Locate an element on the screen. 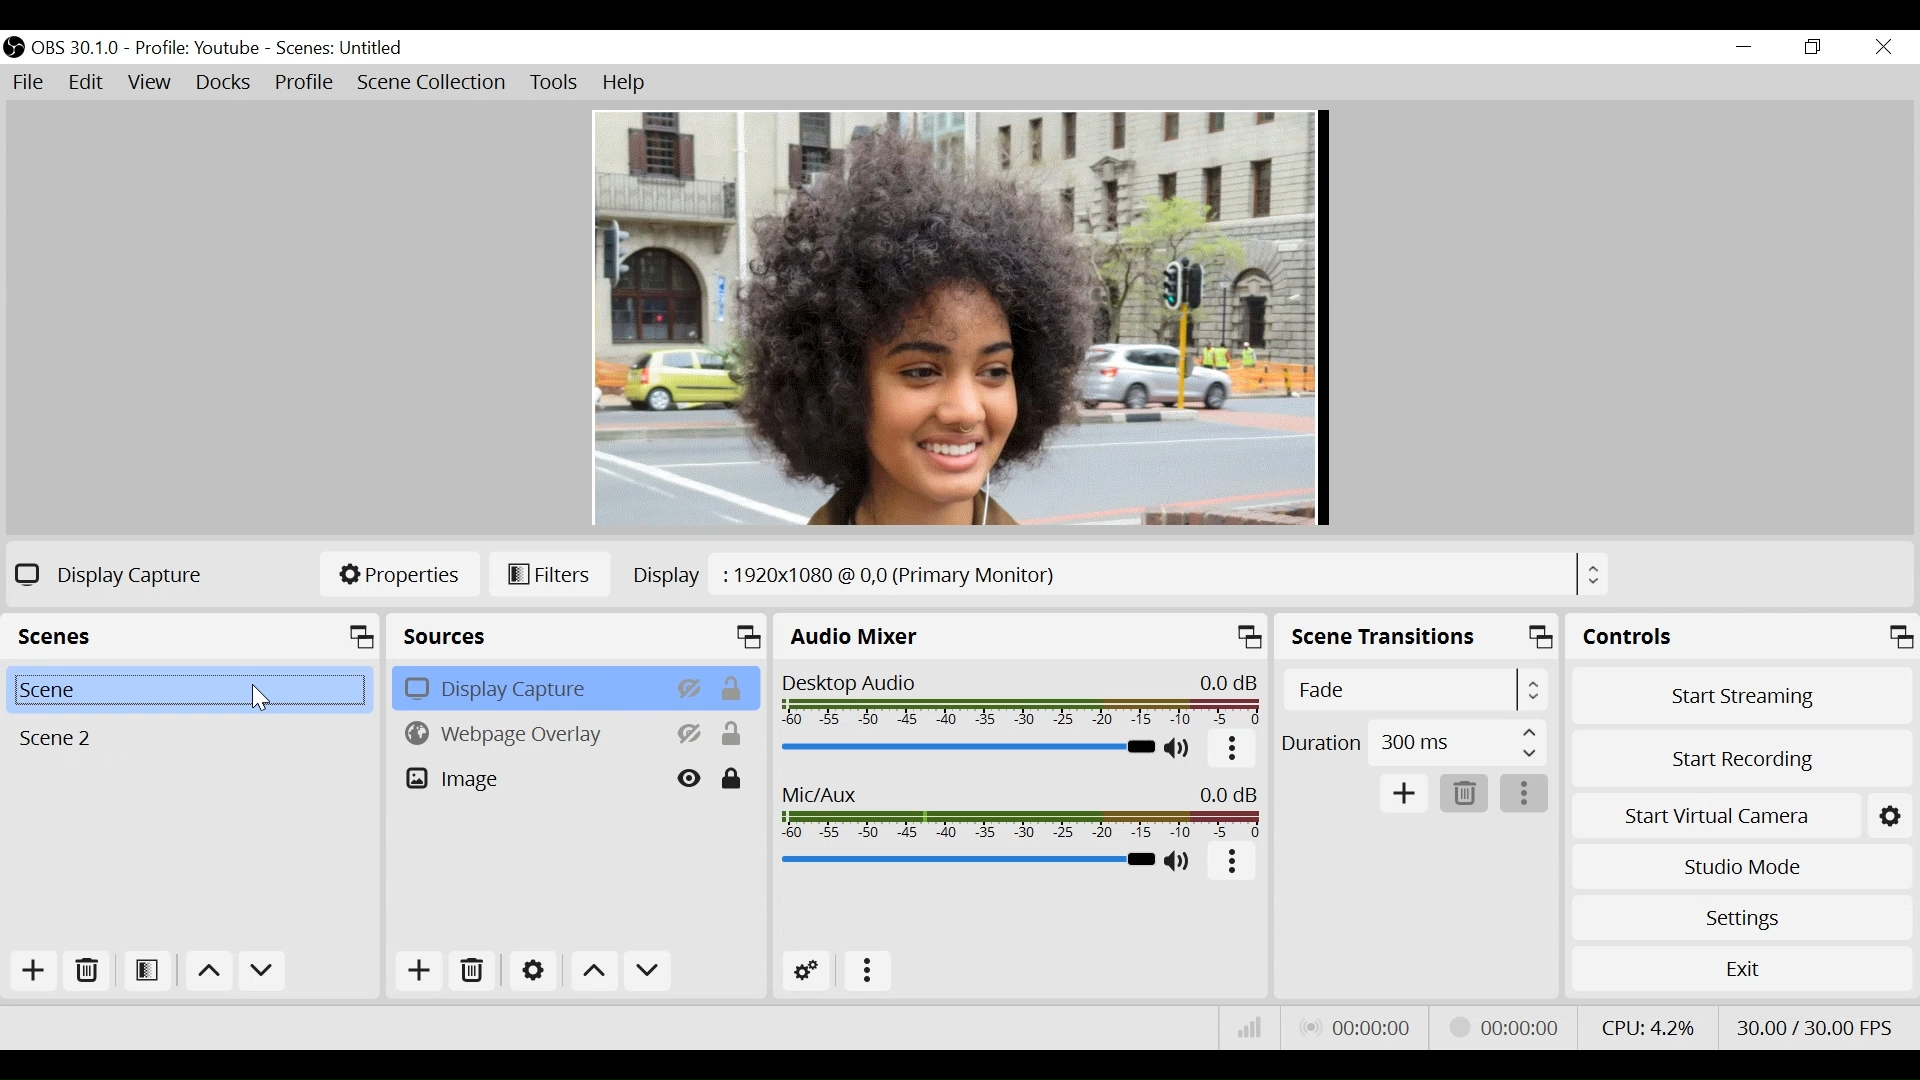  Audio Mixer is located at coordinates (1022, 635).